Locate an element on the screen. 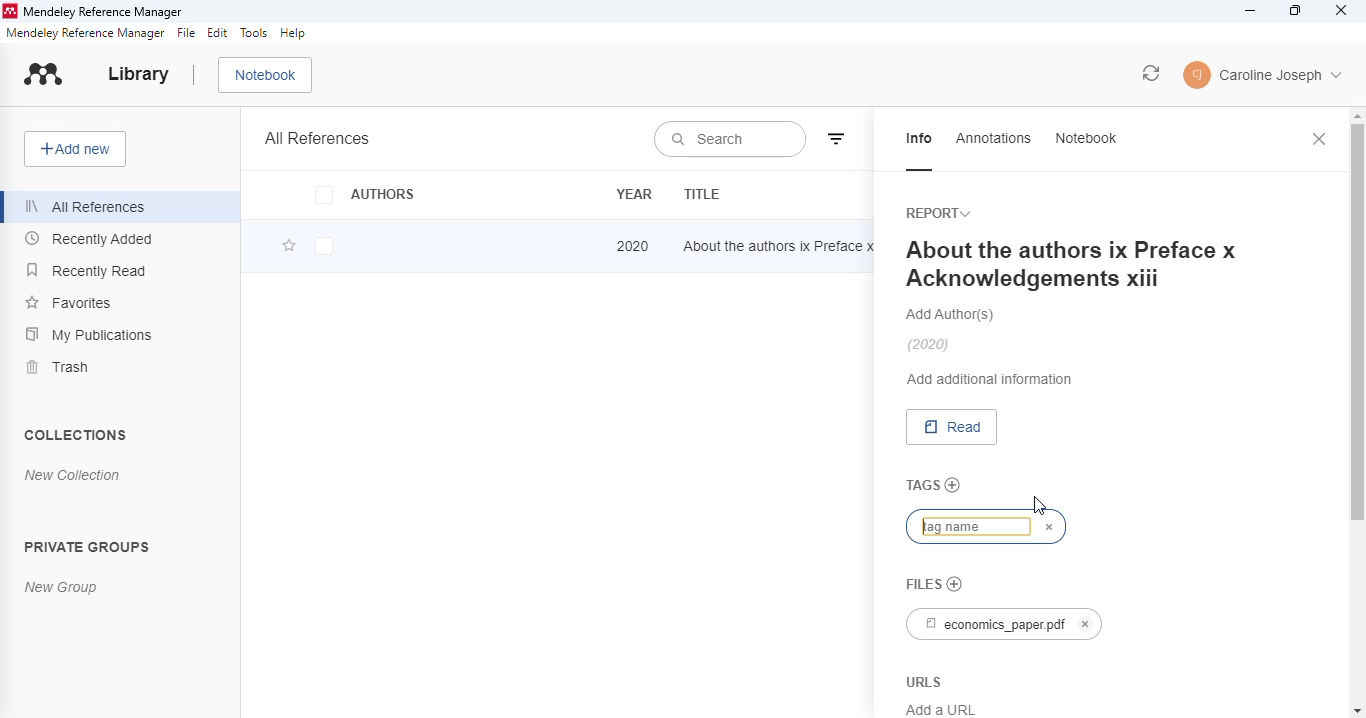  mendeley reference manager is located at coordinates (85, 33).